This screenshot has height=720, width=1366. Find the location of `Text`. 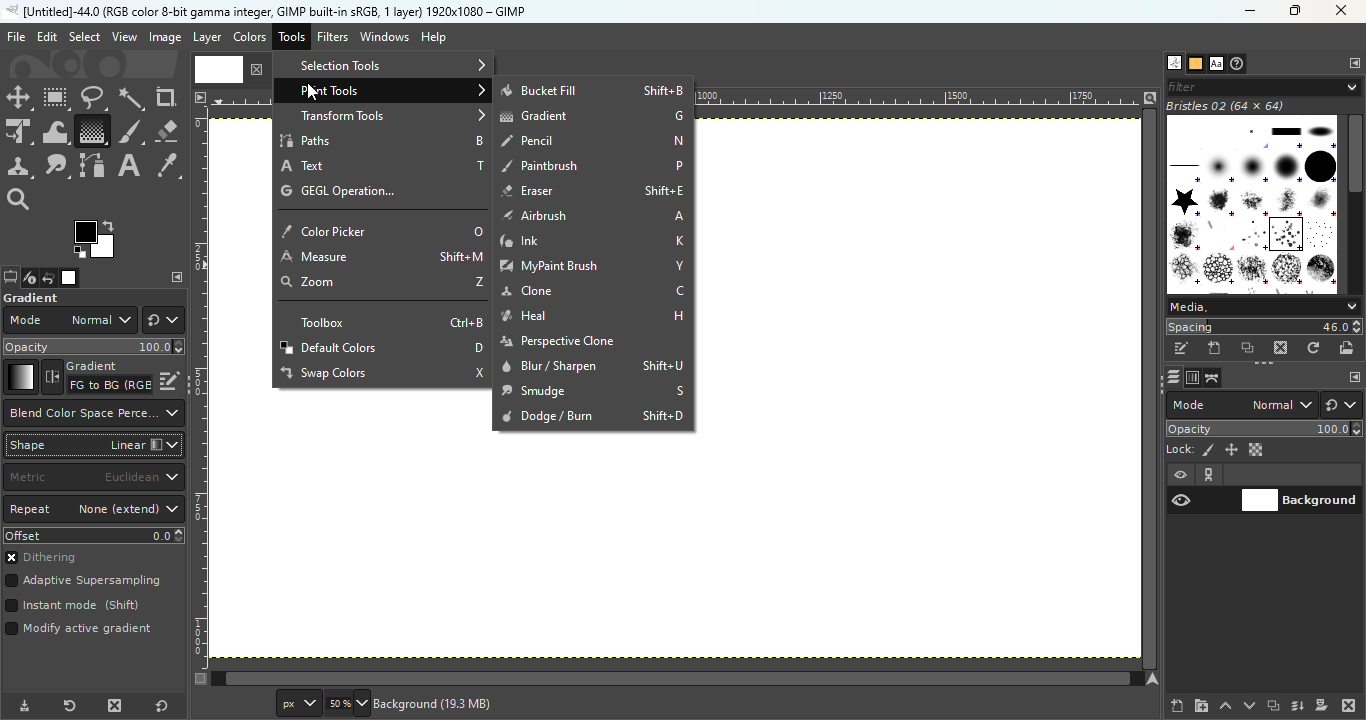

Text is located at coordinates (380, 162).